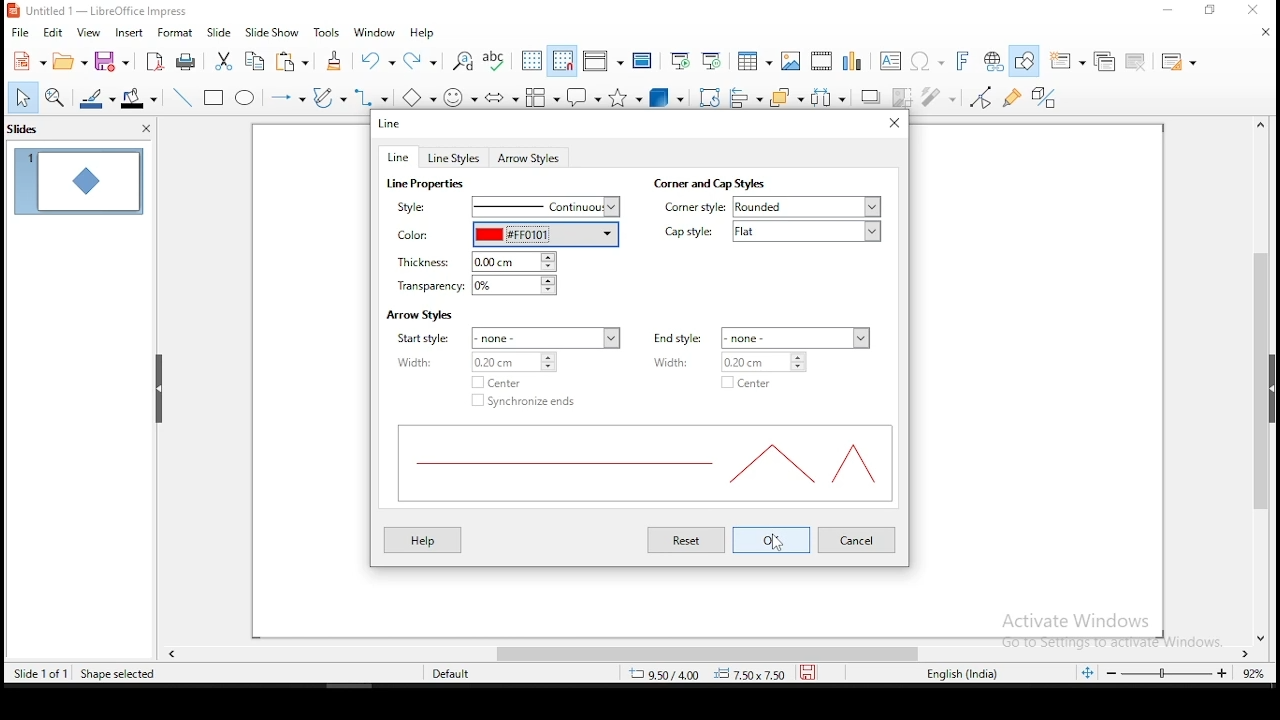 The width and height of the screenshot is (1280, 720). I want to click on paste, so click(295, 63).